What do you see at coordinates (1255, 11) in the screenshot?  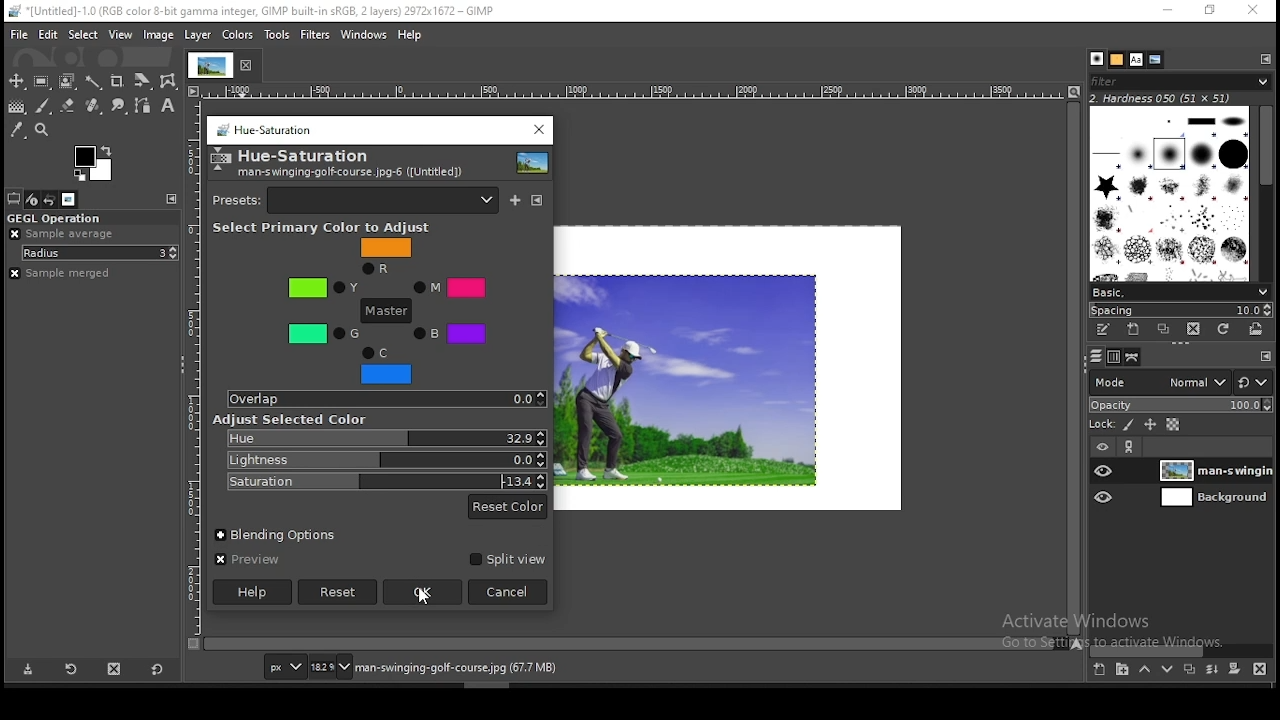 I see `close window` at bounding box center [1255, 11].